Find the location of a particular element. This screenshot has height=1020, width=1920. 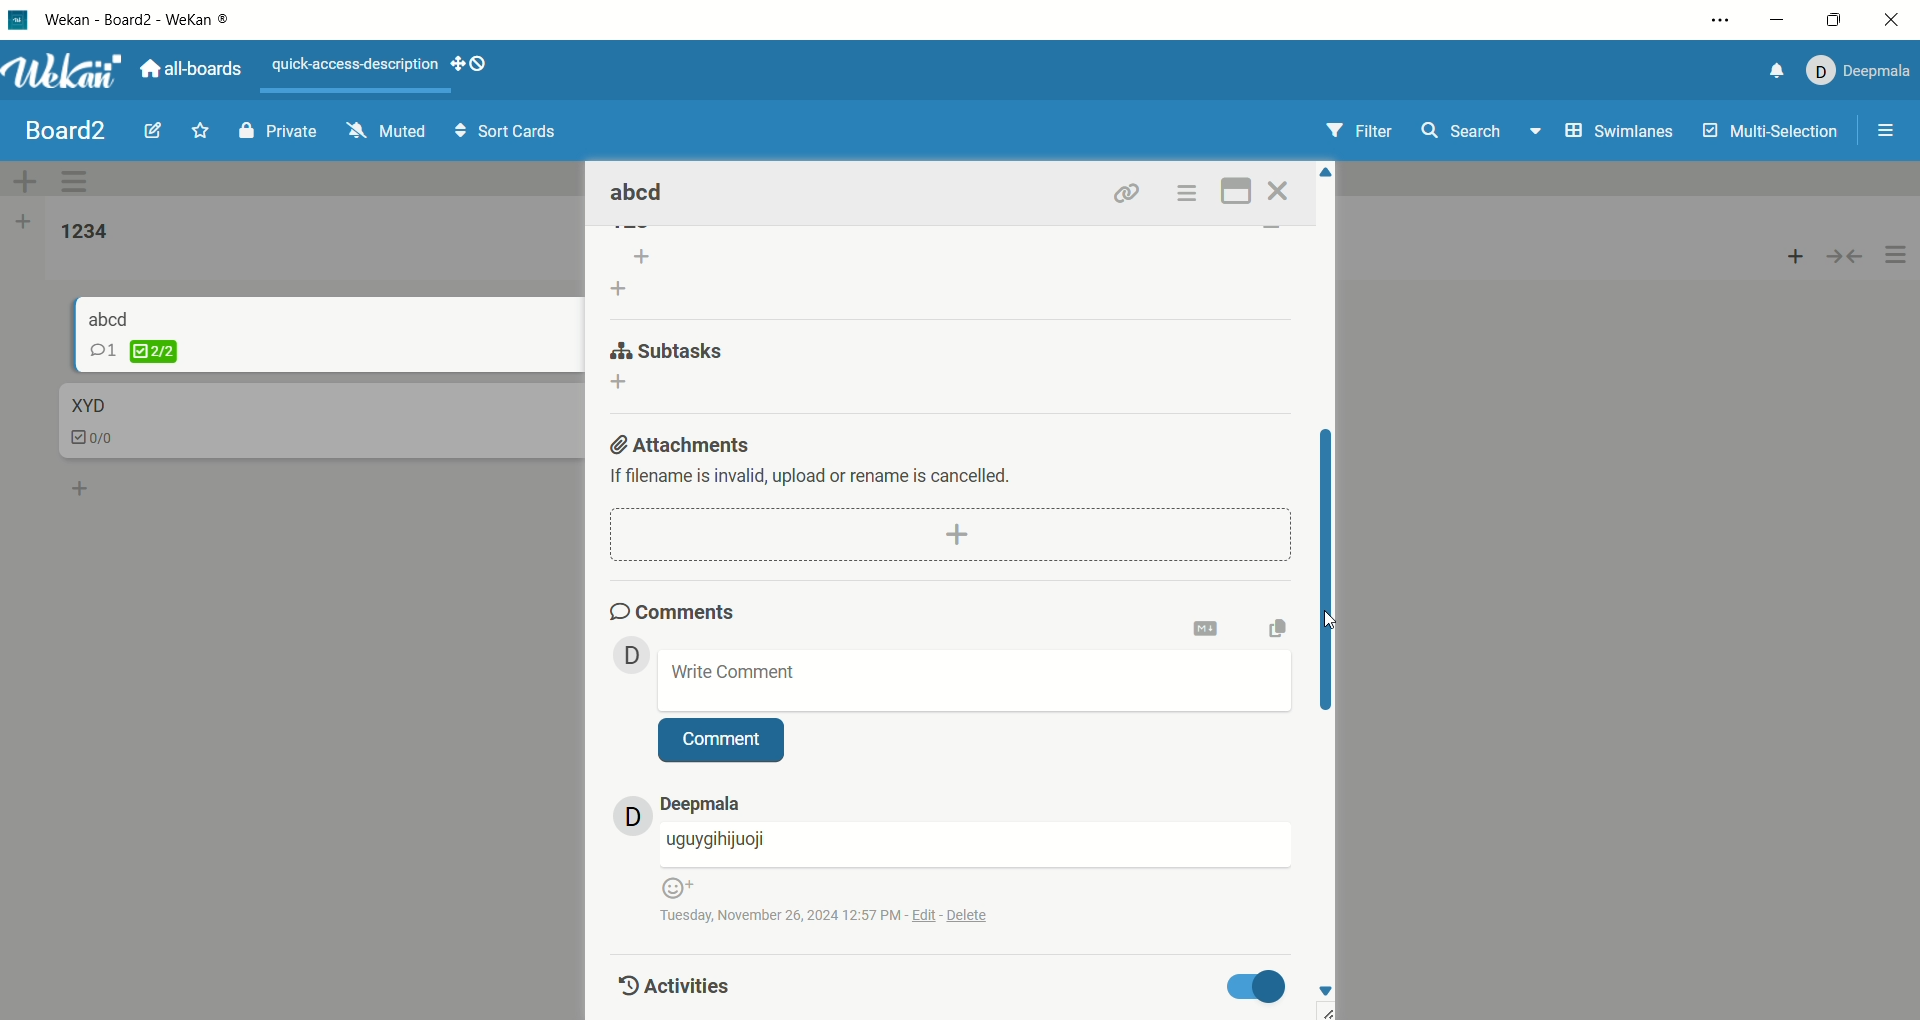

options is located at coordinates (1888, 133).